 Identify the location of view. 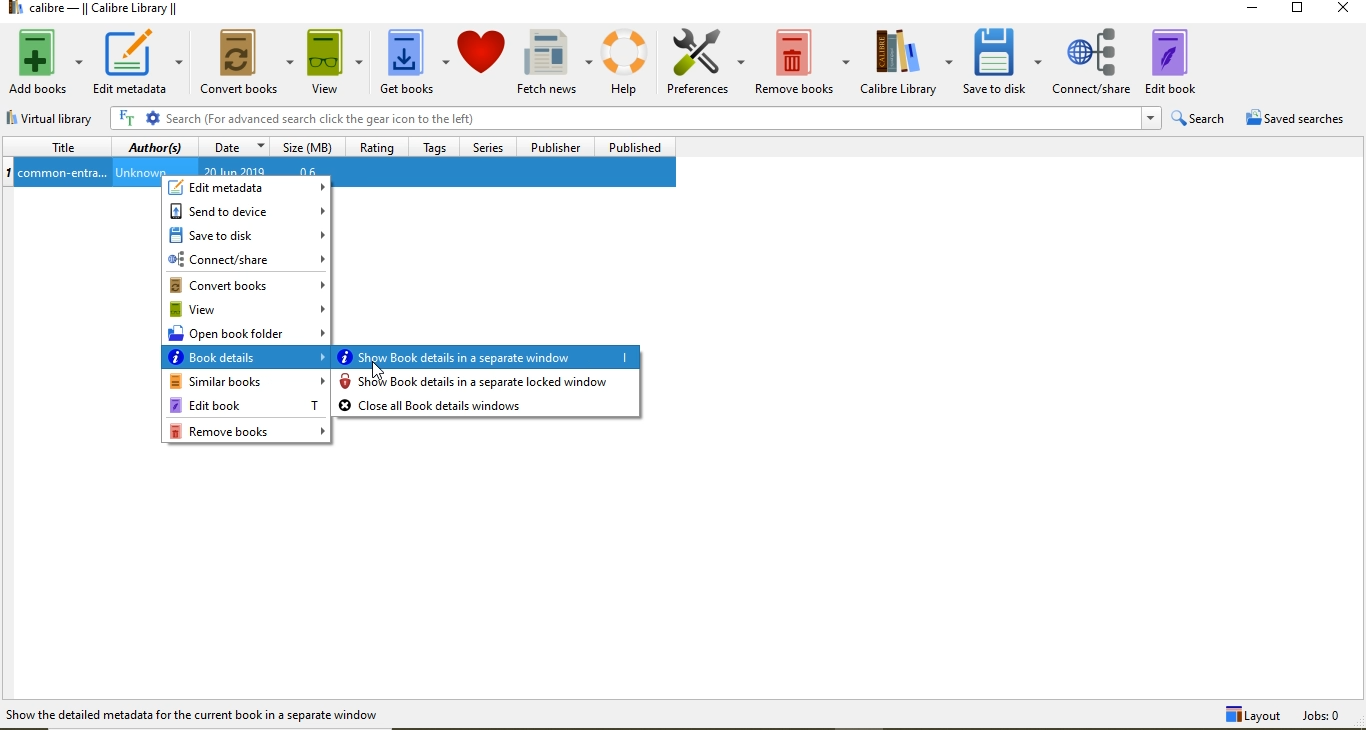
(248, 311).